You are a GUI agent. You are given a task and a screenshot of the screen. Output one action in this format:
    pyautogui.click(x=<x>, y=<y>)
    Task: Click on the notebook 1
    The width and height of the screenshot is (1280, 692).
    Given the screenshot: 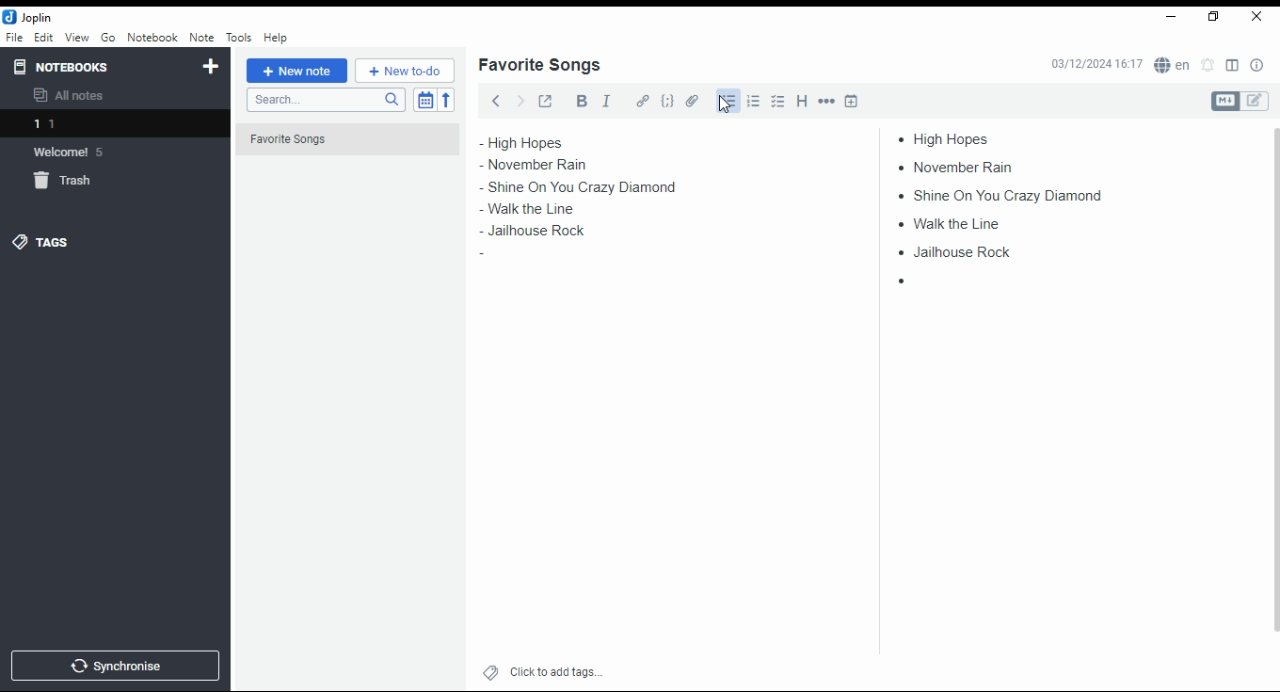 What is the action you would take?
    pyautogui.click(x=73, y=126)
    